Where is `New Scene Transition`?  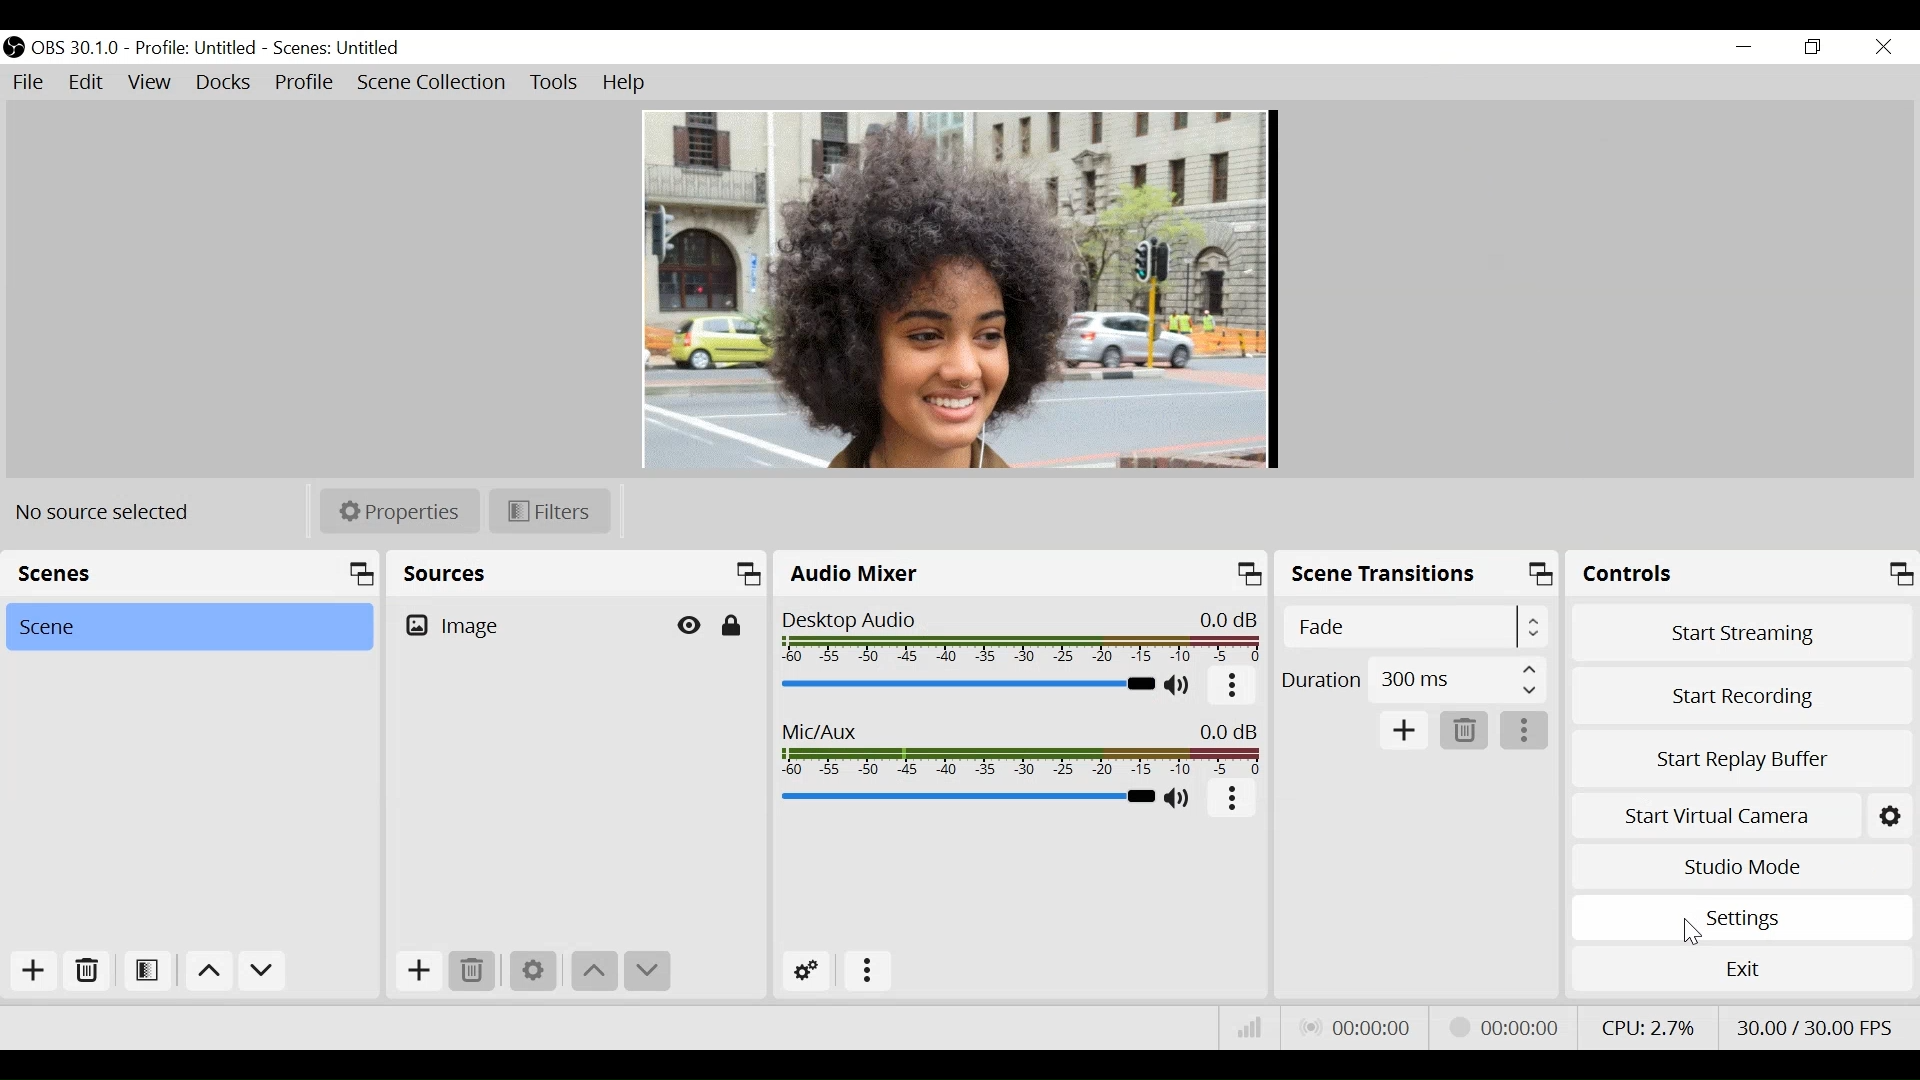
New Scene Transition is located at coordinates (1402, 728).